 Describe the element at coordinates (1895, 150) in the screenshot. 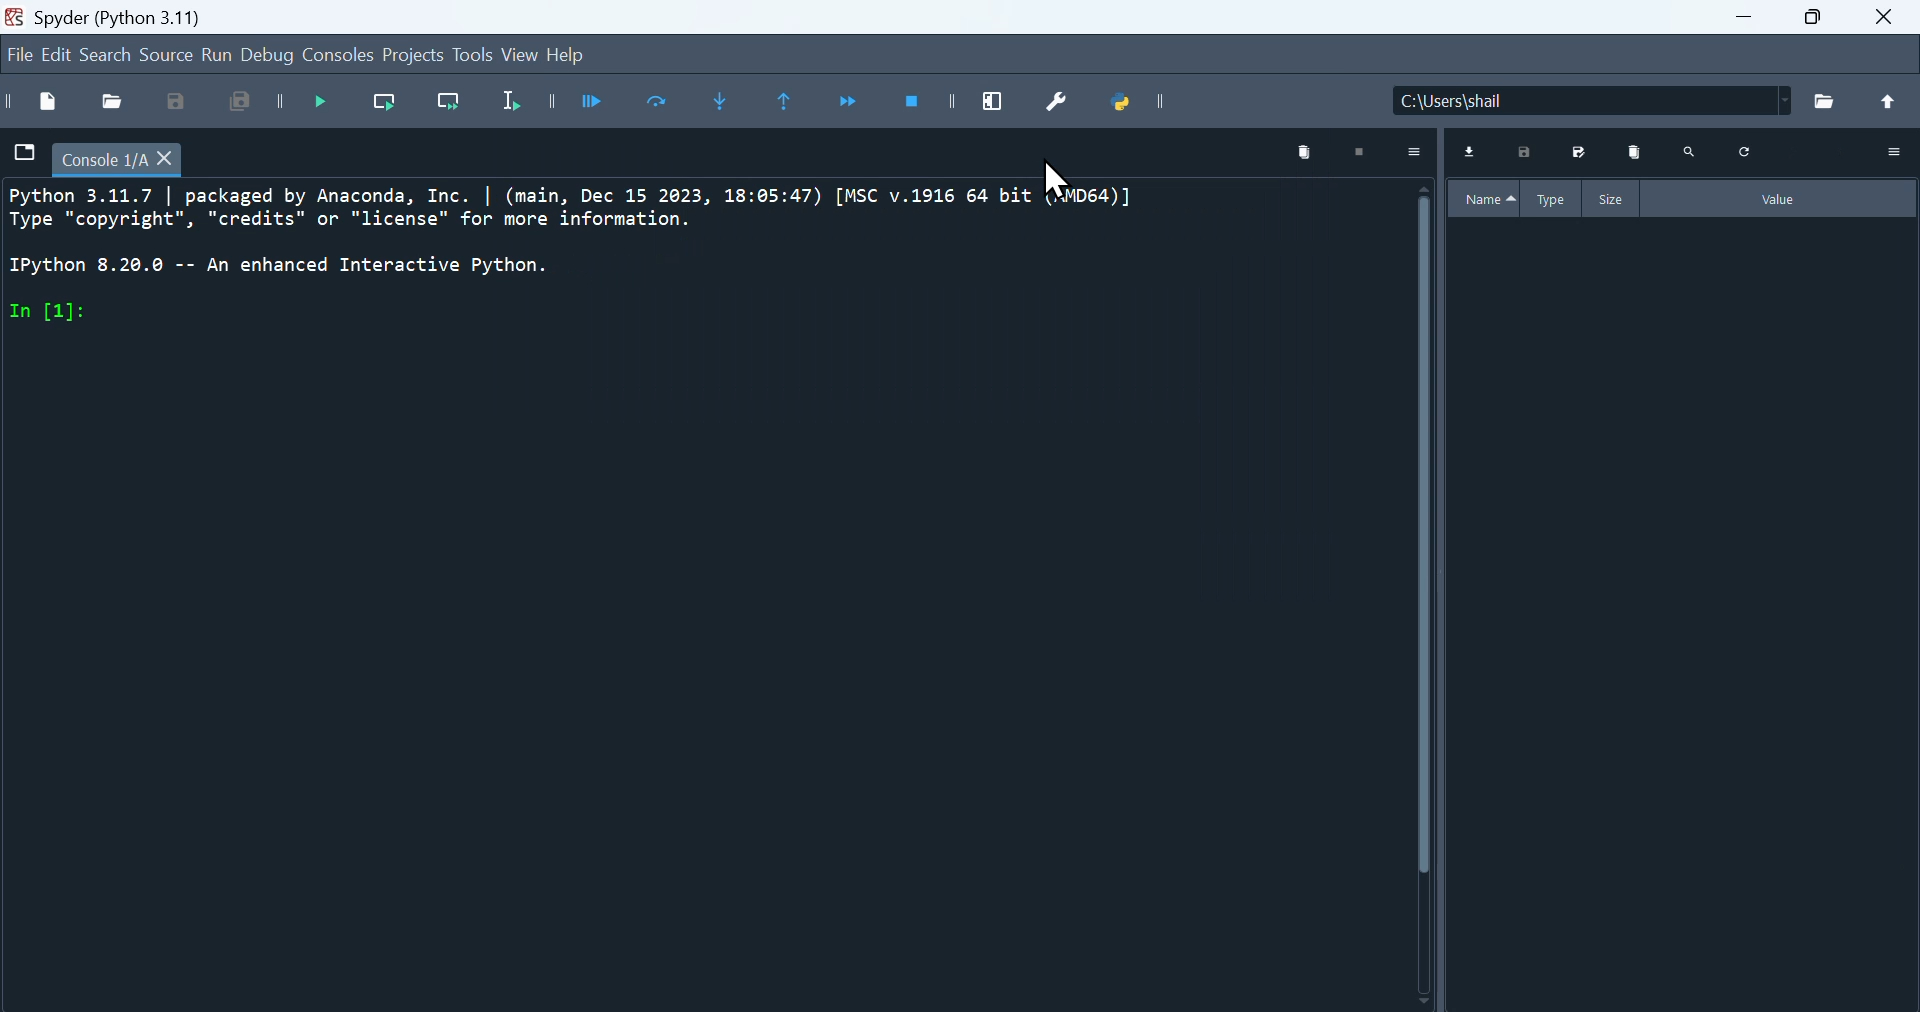

I see `More options` at that location.